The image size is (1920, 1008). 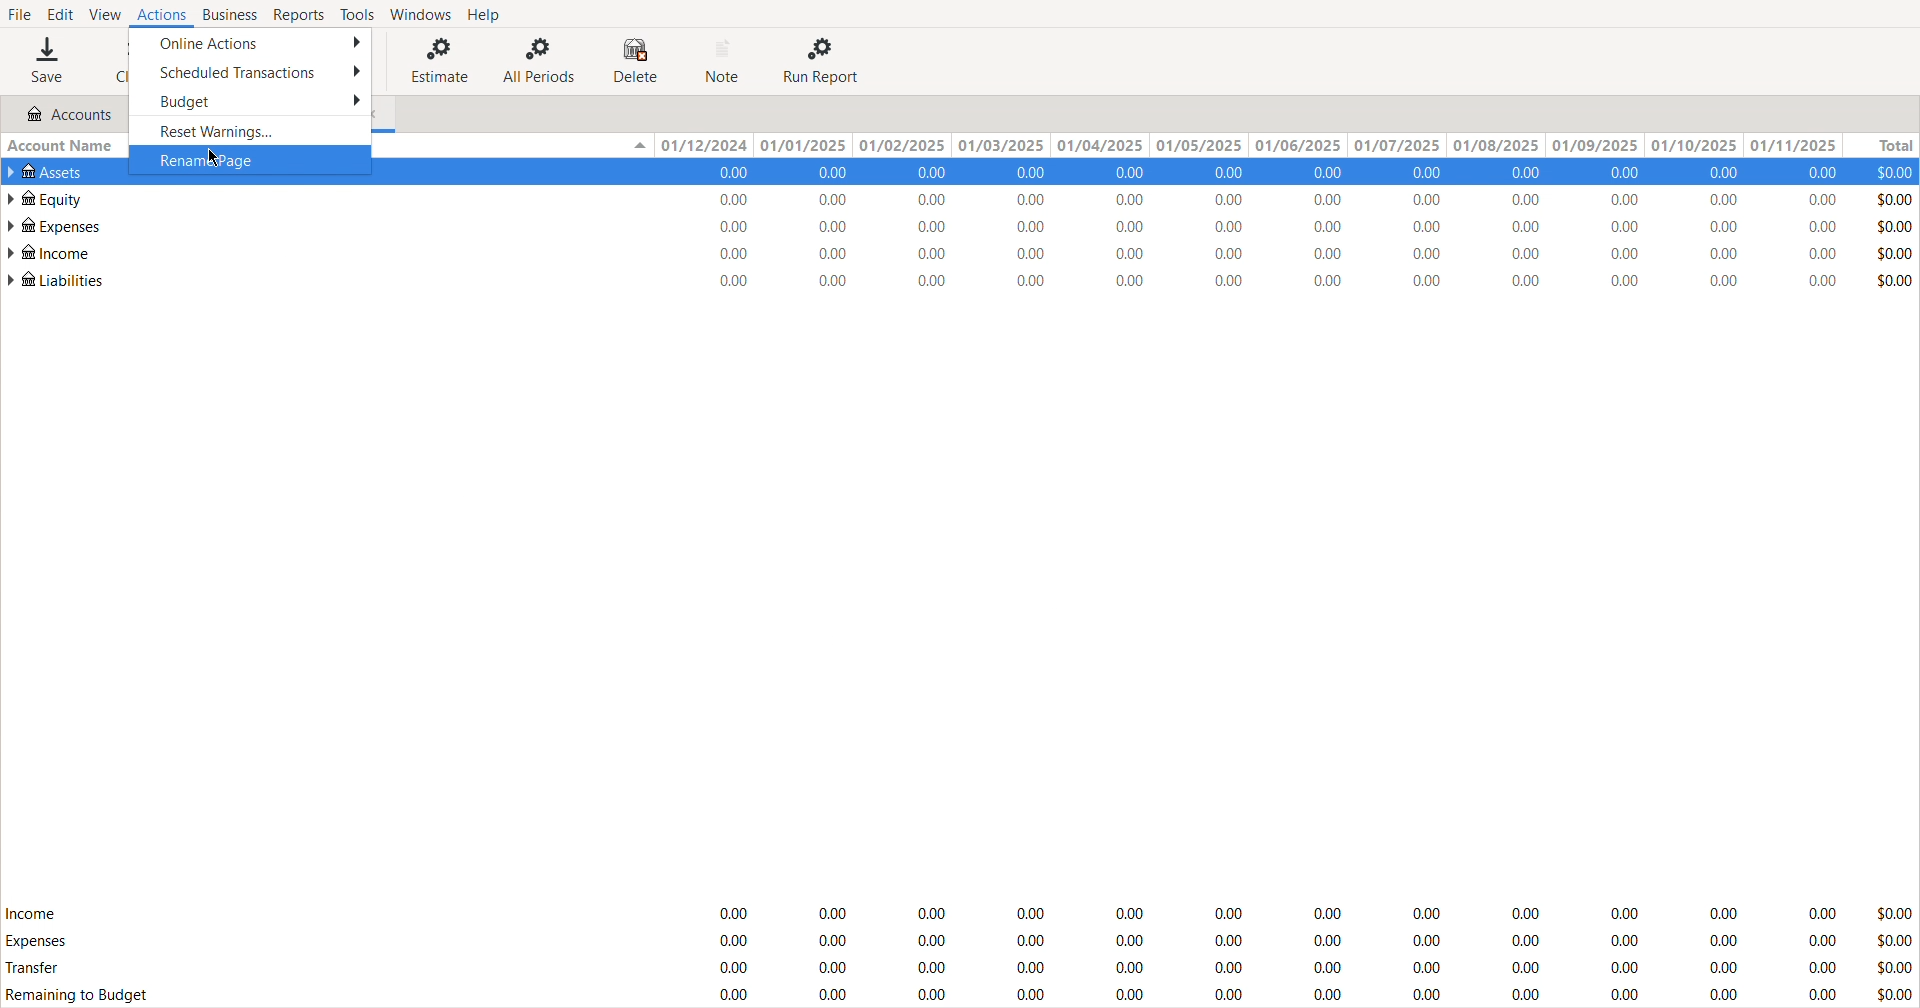 I want to click on Transfer, so click(x=36, y=970).